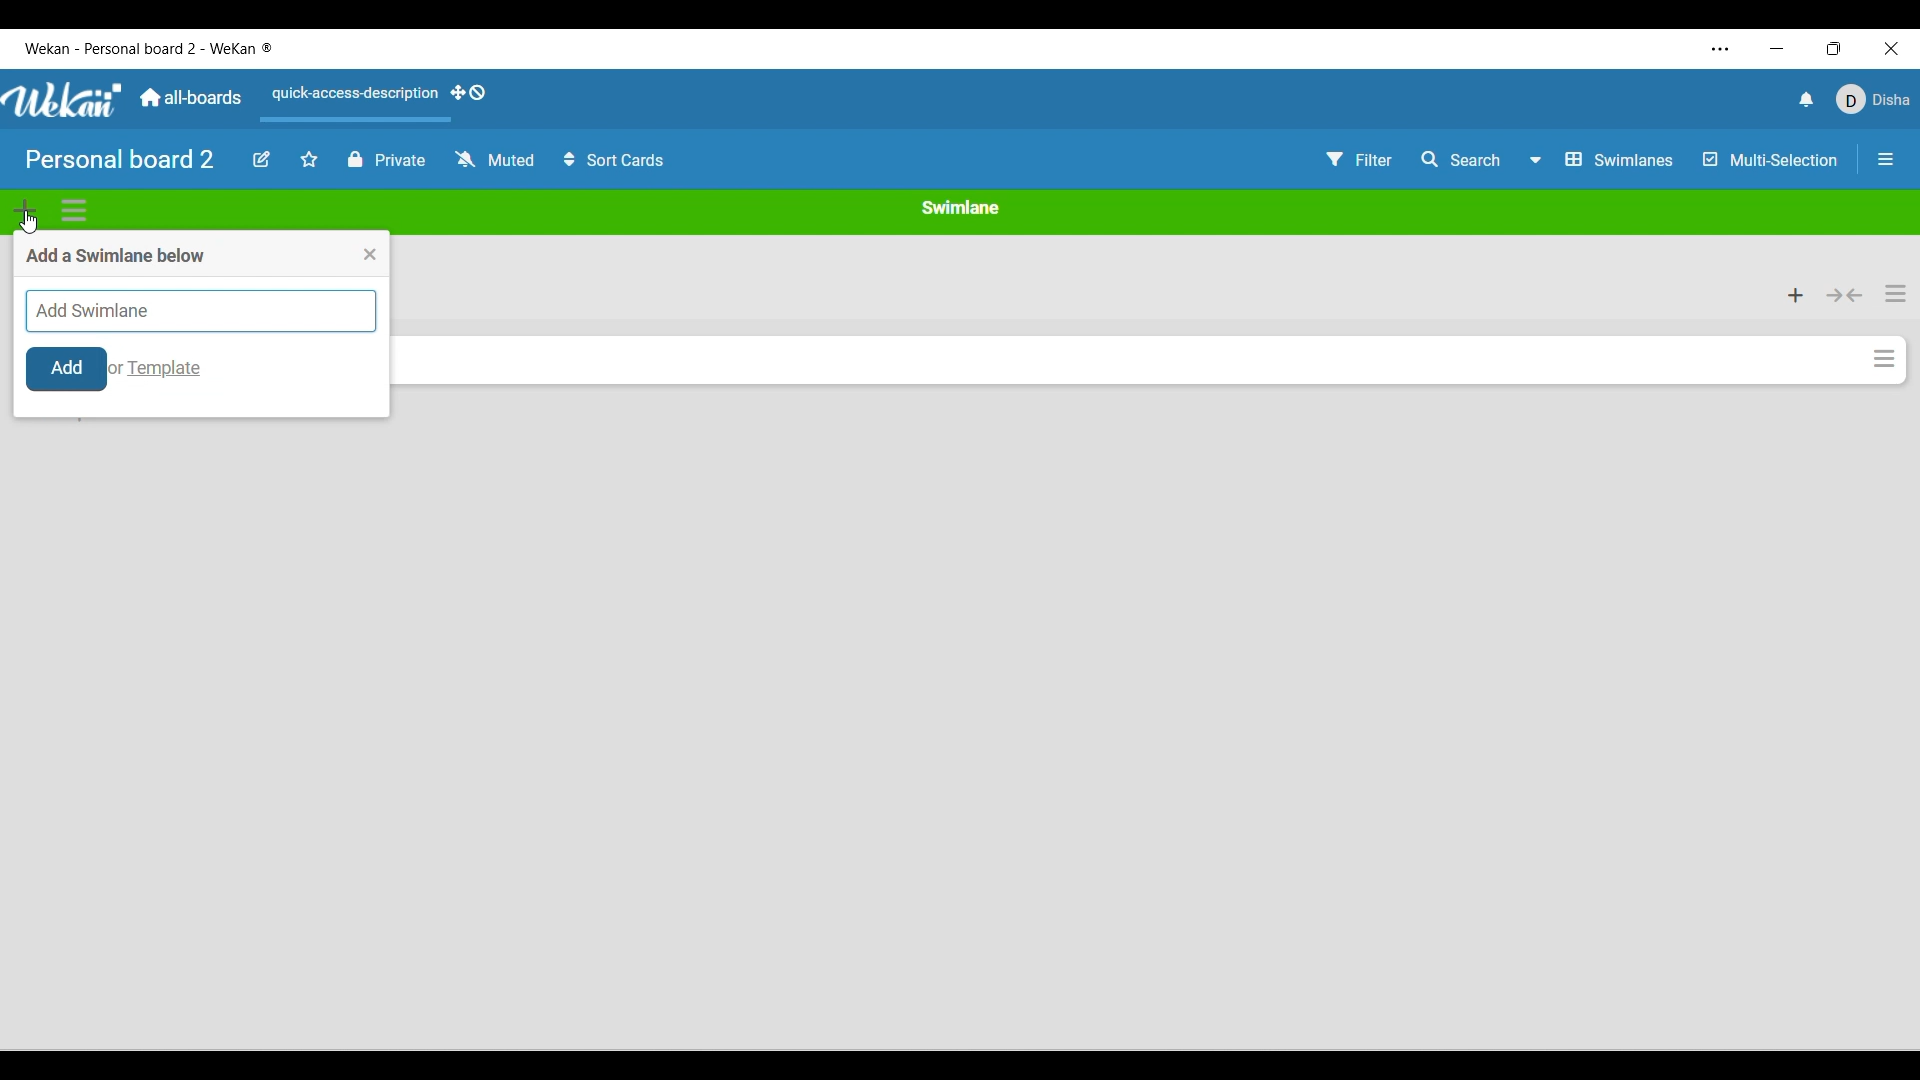 The height and width of the screenshot is (1080, 1920). Describe the element at coordinates (351, 102) in the screenshot. I see `Quick access description` at that location.